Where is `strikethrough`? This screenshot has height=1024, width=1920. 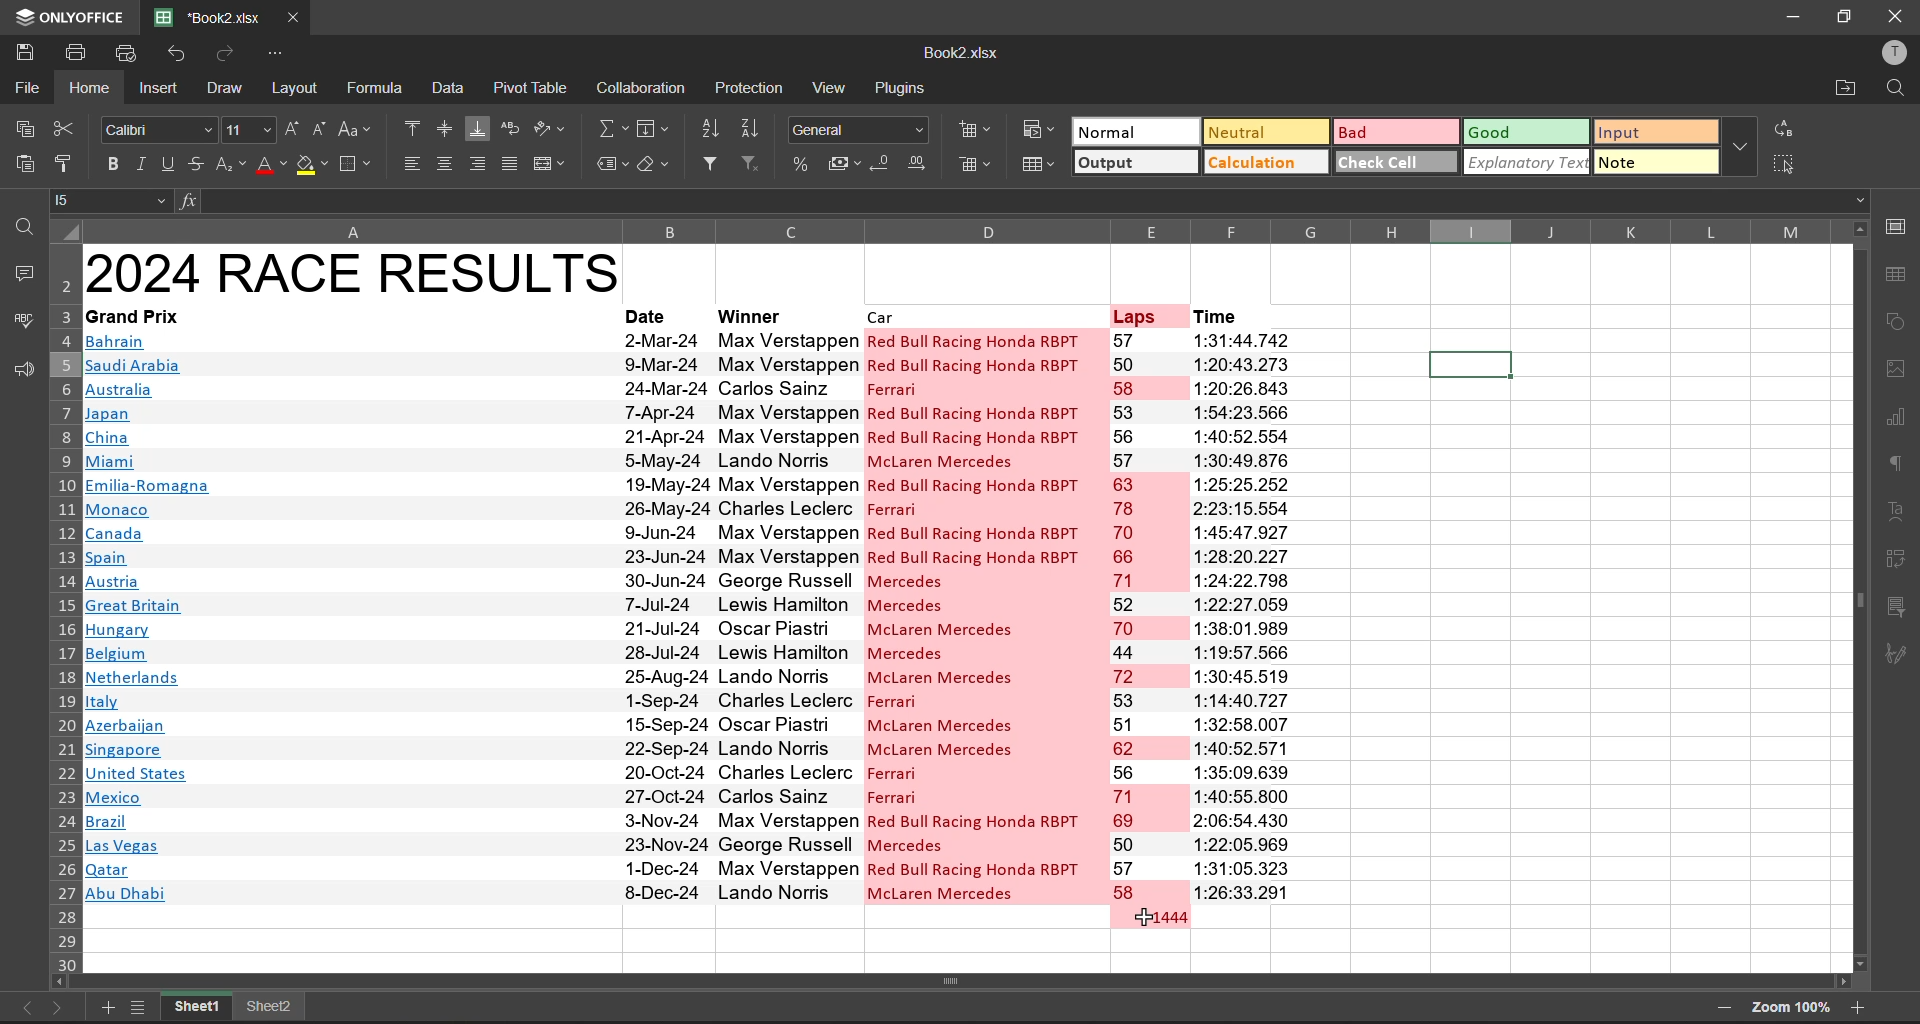 strikethrough is located at coordinates (199, 165).